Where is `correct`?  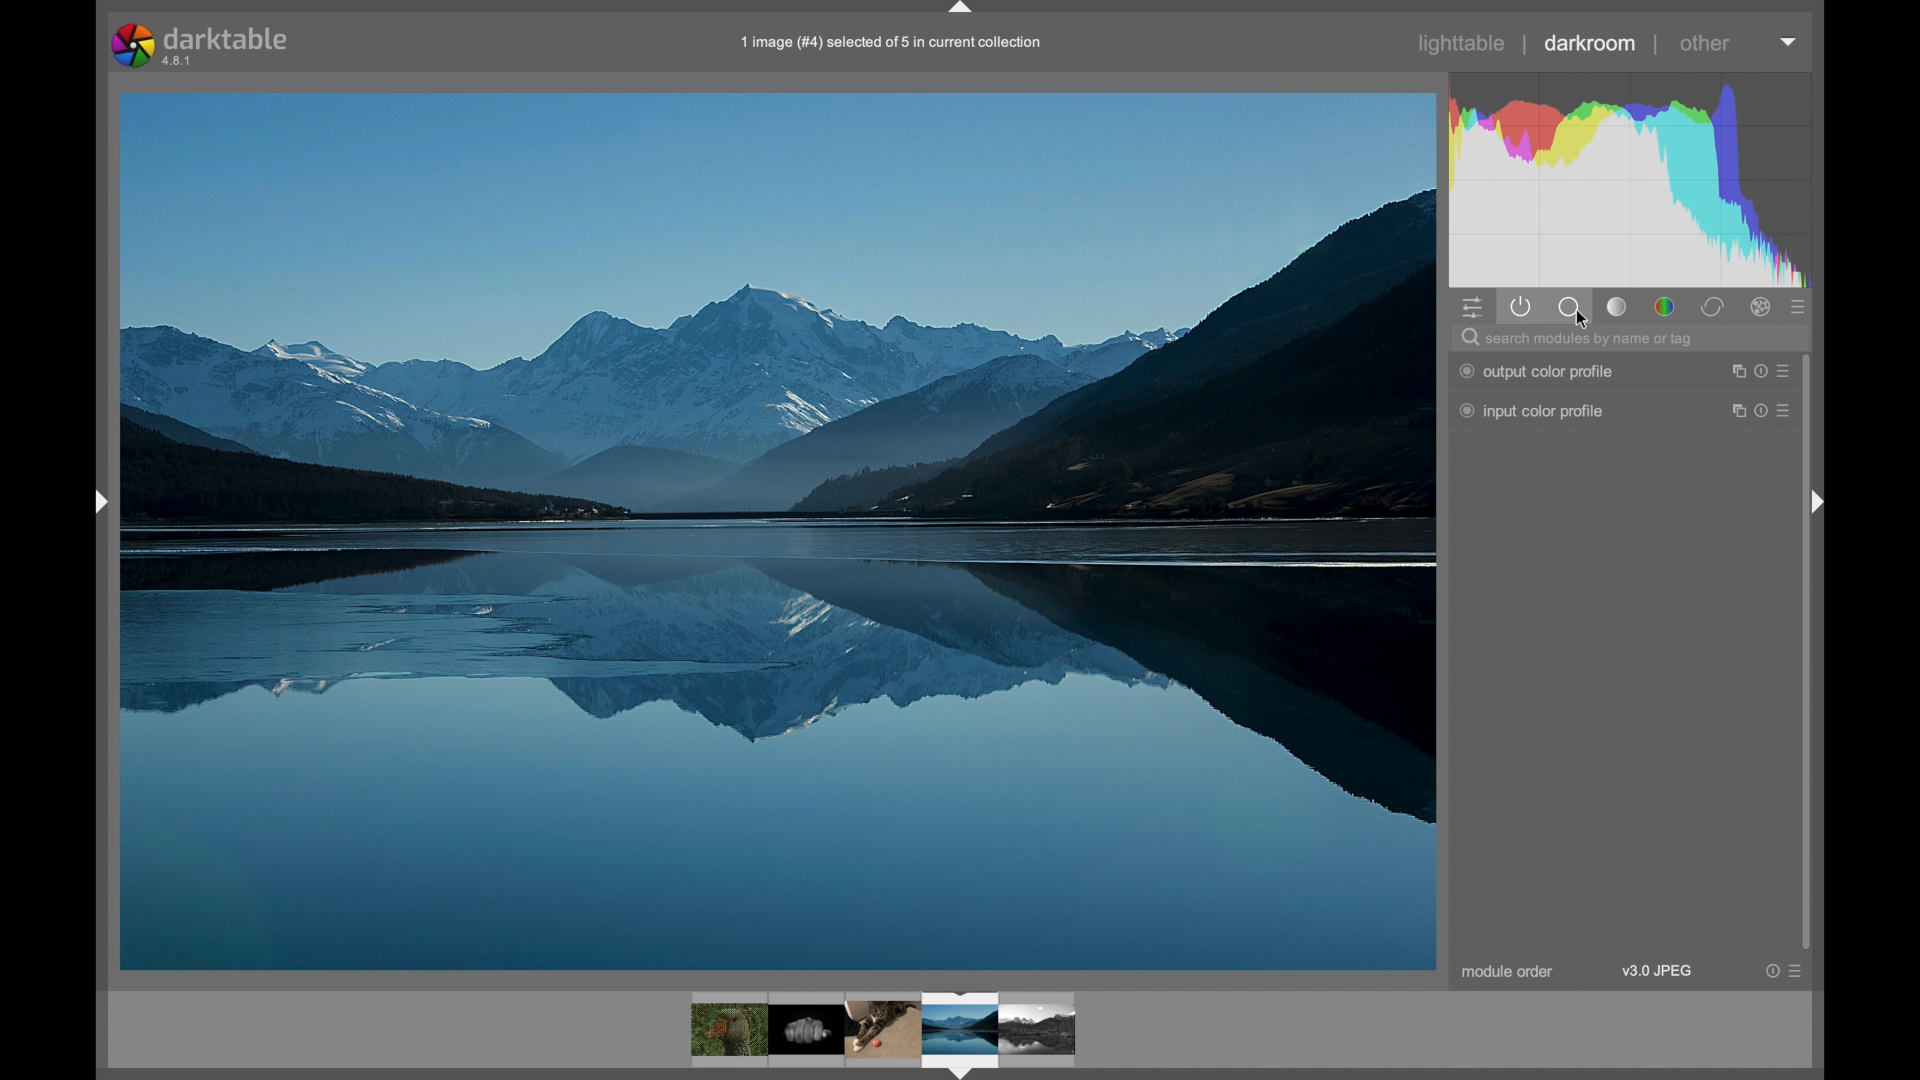
correct is located at coordinates (1713, 307).